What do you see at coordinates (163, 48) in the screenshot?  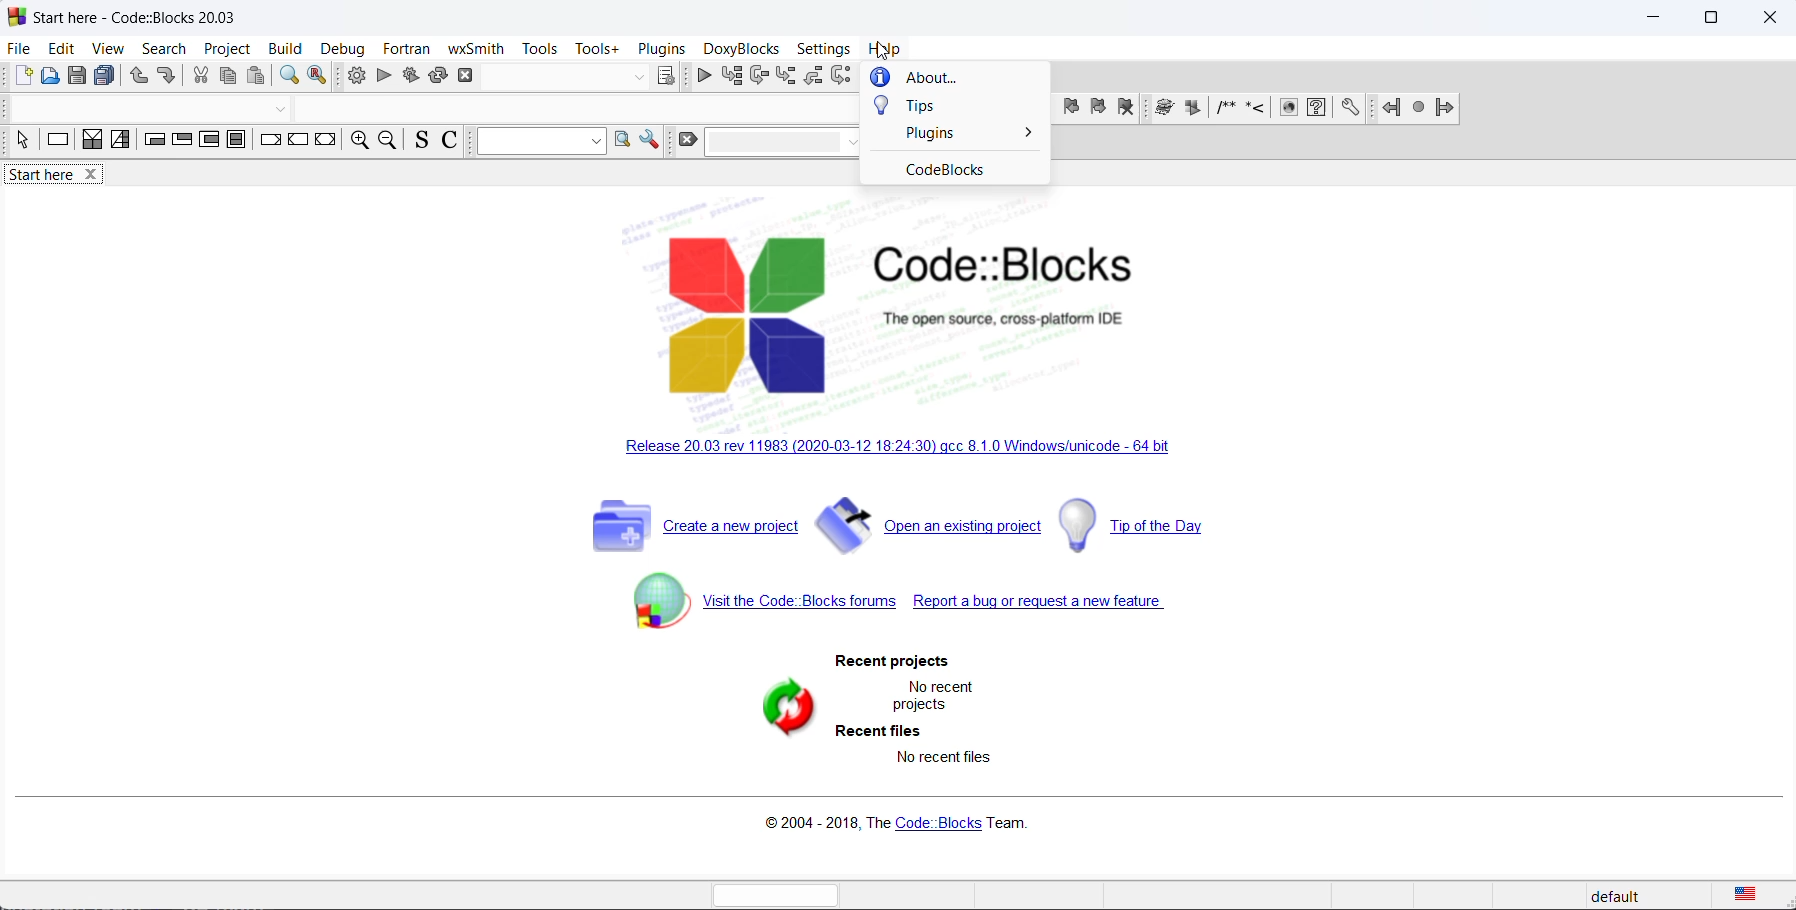 I see `search` at bounding box center [163, 48].